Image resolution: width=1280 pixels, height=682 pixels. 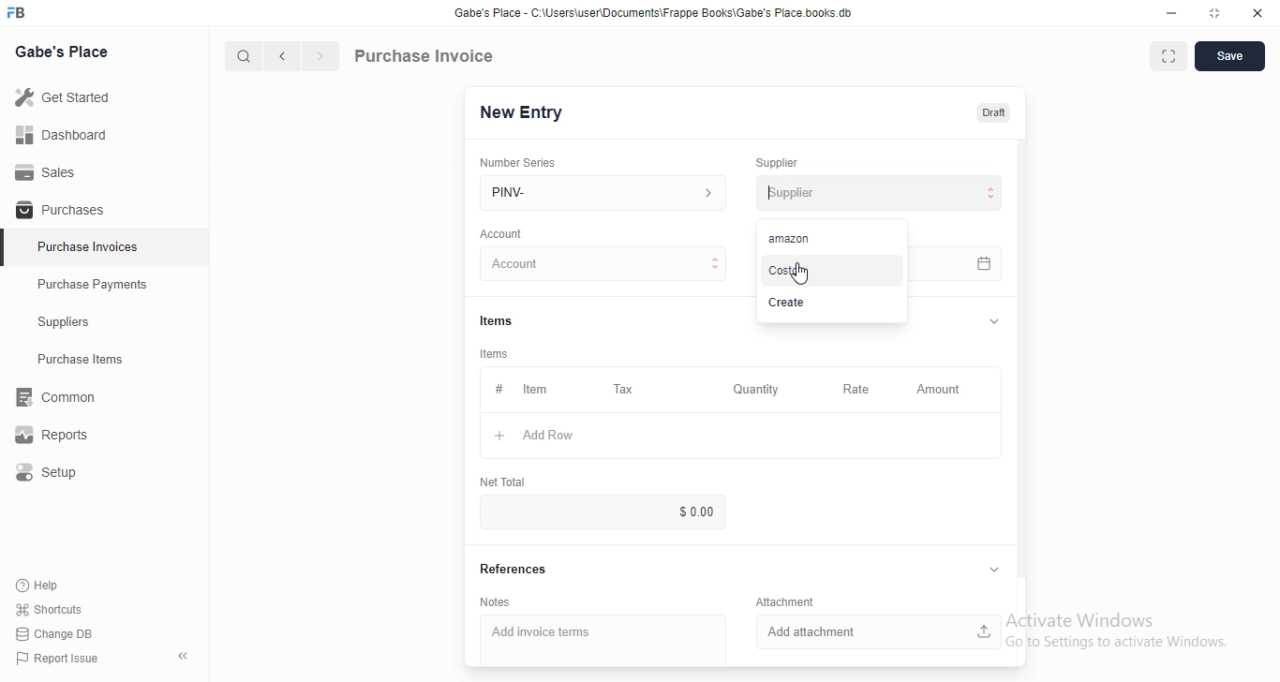 I want to click on Dashboard, so click(x=104, y=134).